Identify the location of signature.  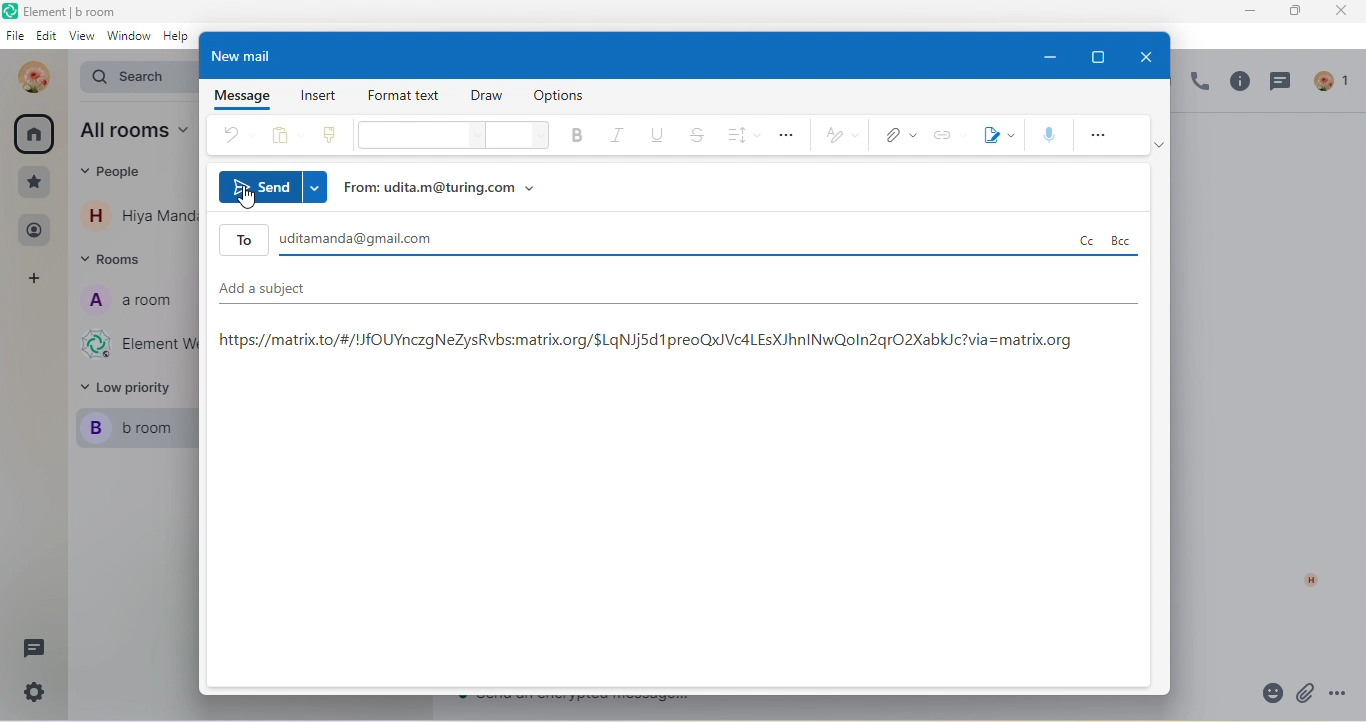
(996, 136).